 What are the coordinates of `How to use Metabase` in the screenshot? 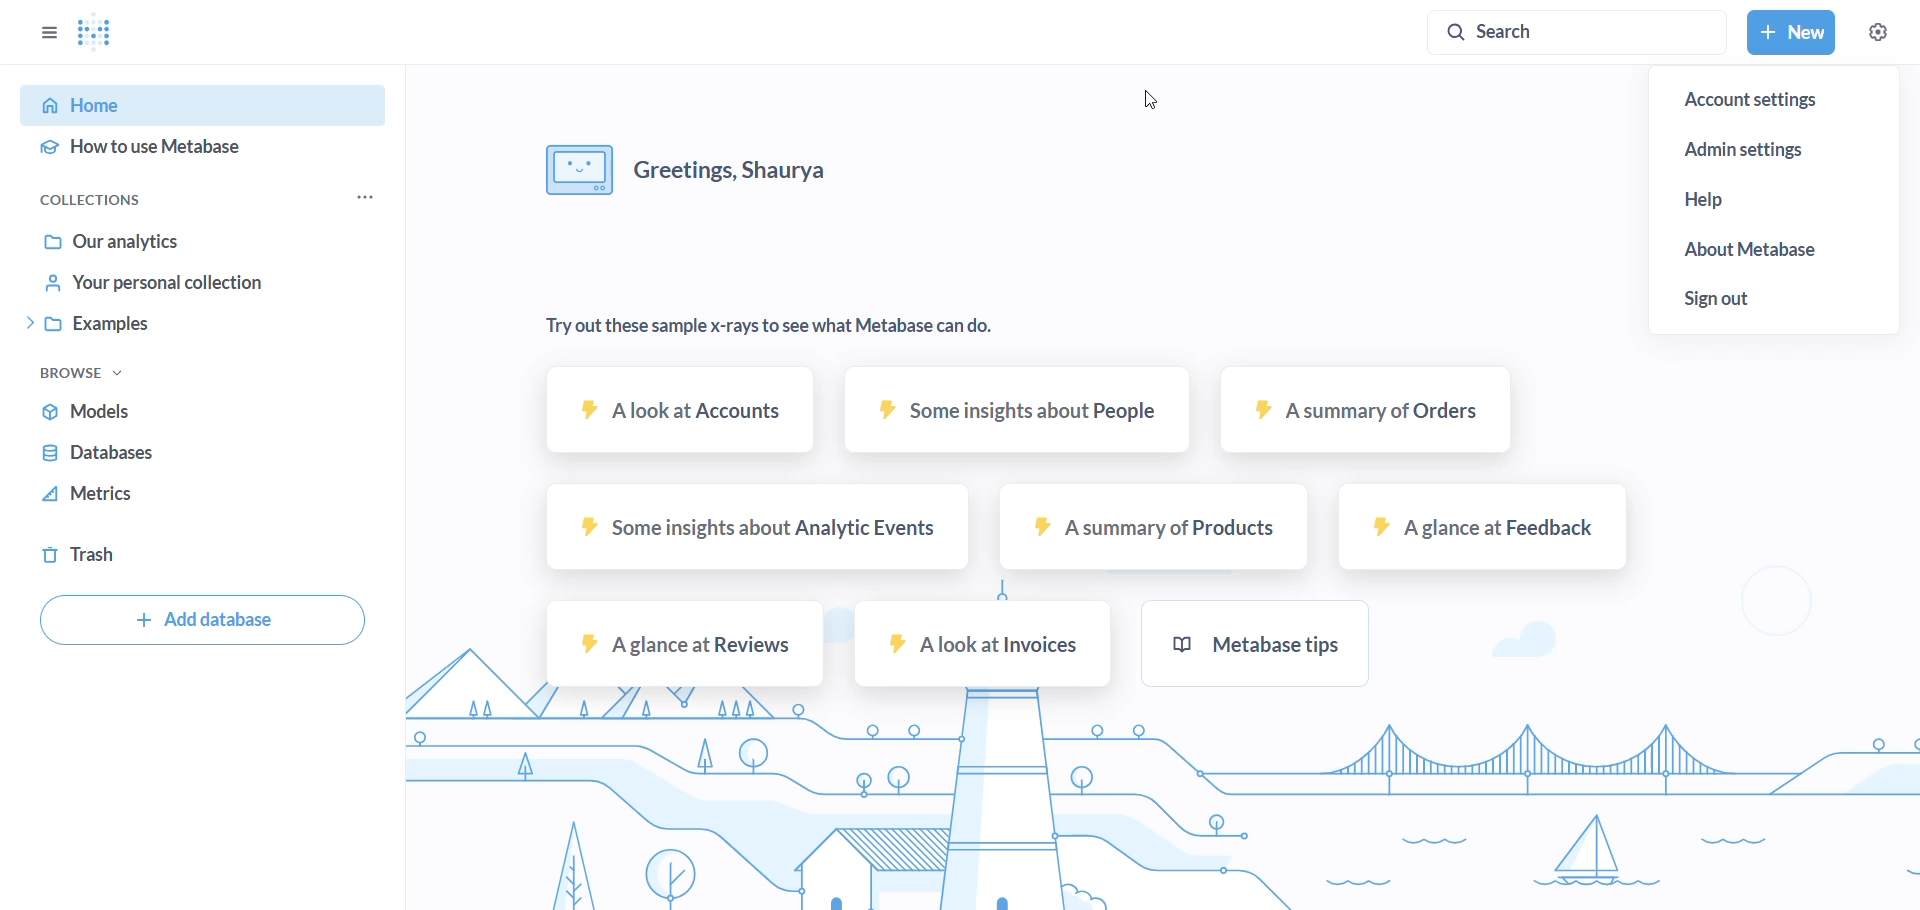 It's located at (185, 151).